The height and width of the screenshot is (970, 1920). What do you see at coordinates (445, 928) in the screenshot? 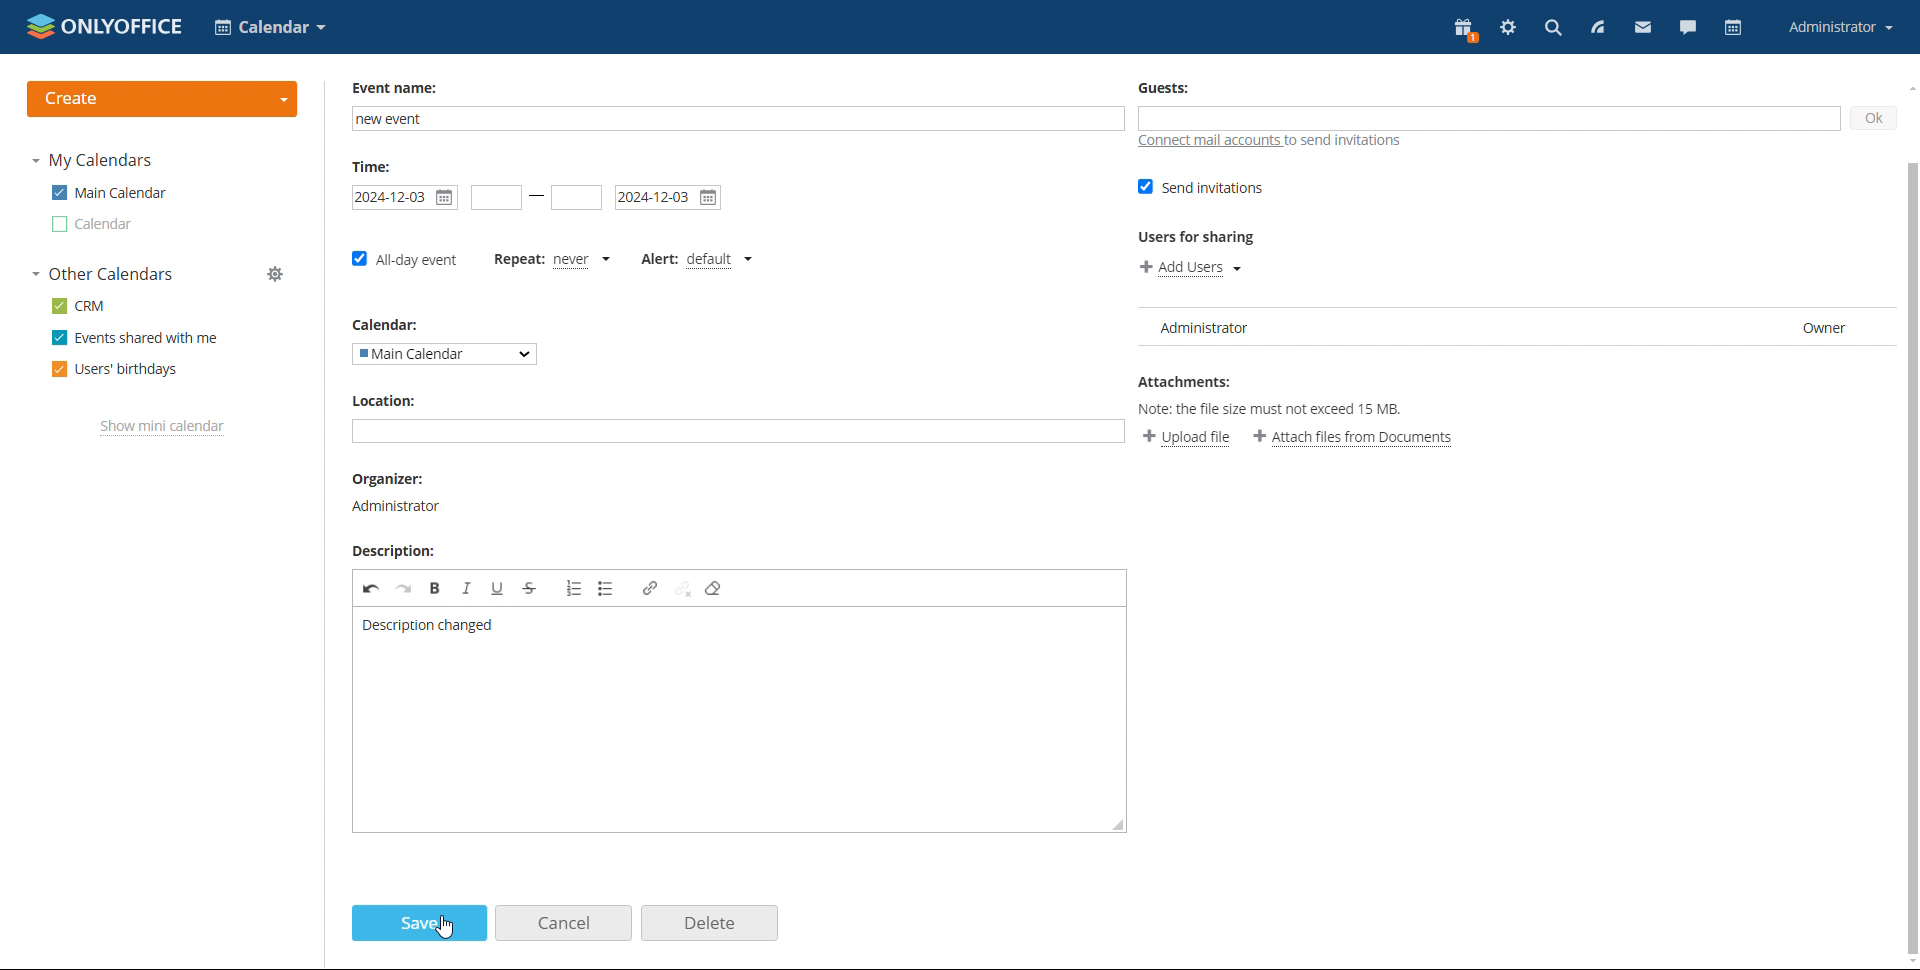
I see `cursor` at bounding box center [445, 928].